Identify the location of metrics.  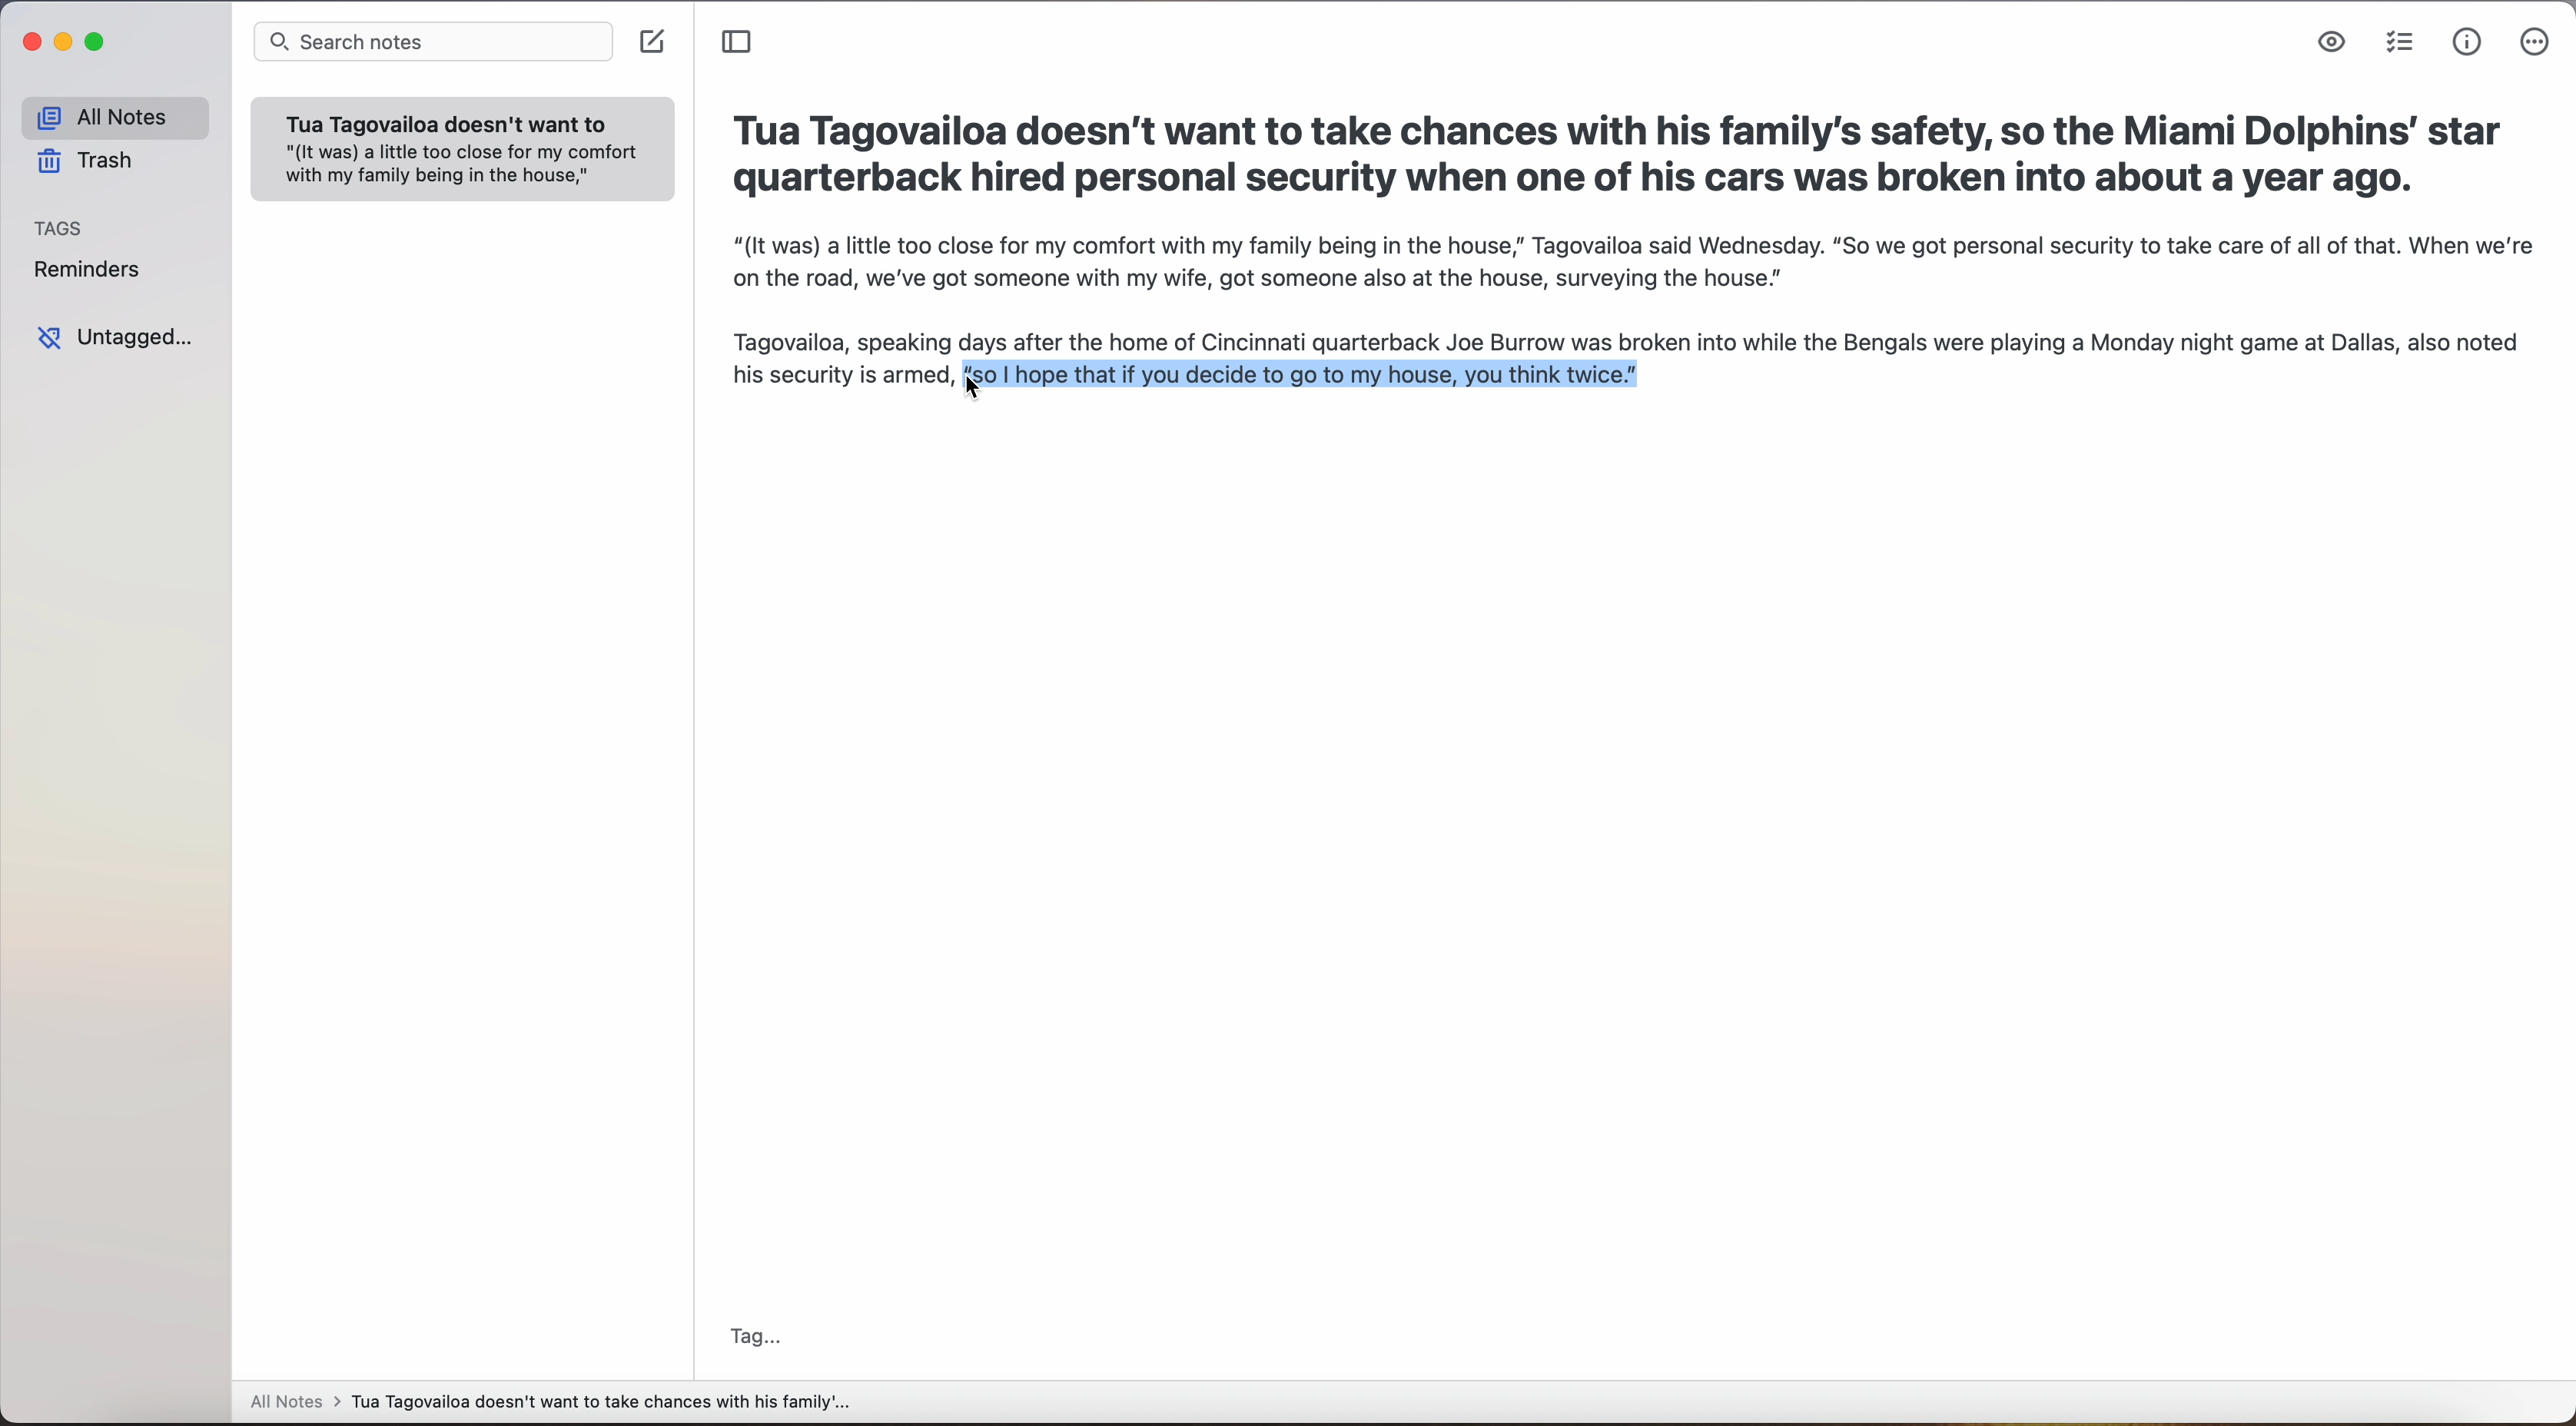
(2466, 43).